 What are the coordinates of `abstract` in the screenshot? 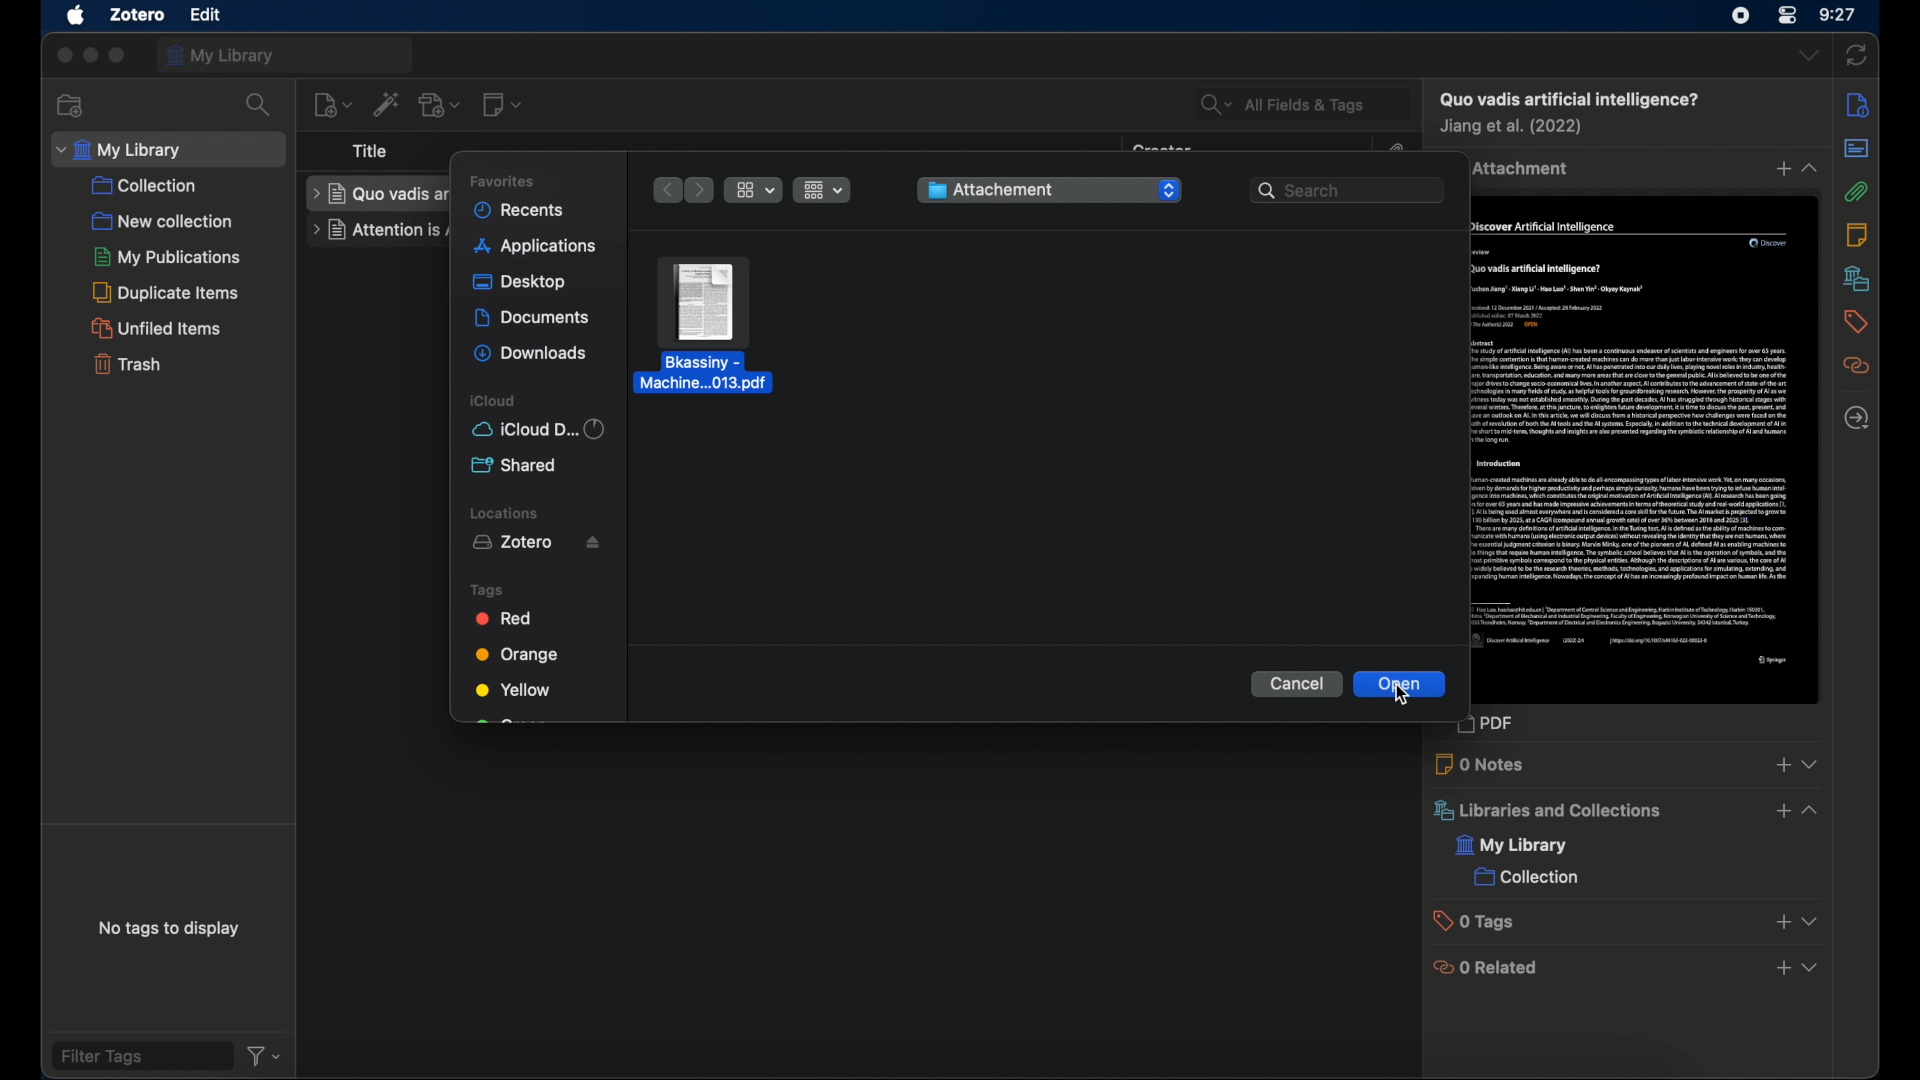 It's located at (1855, 148).